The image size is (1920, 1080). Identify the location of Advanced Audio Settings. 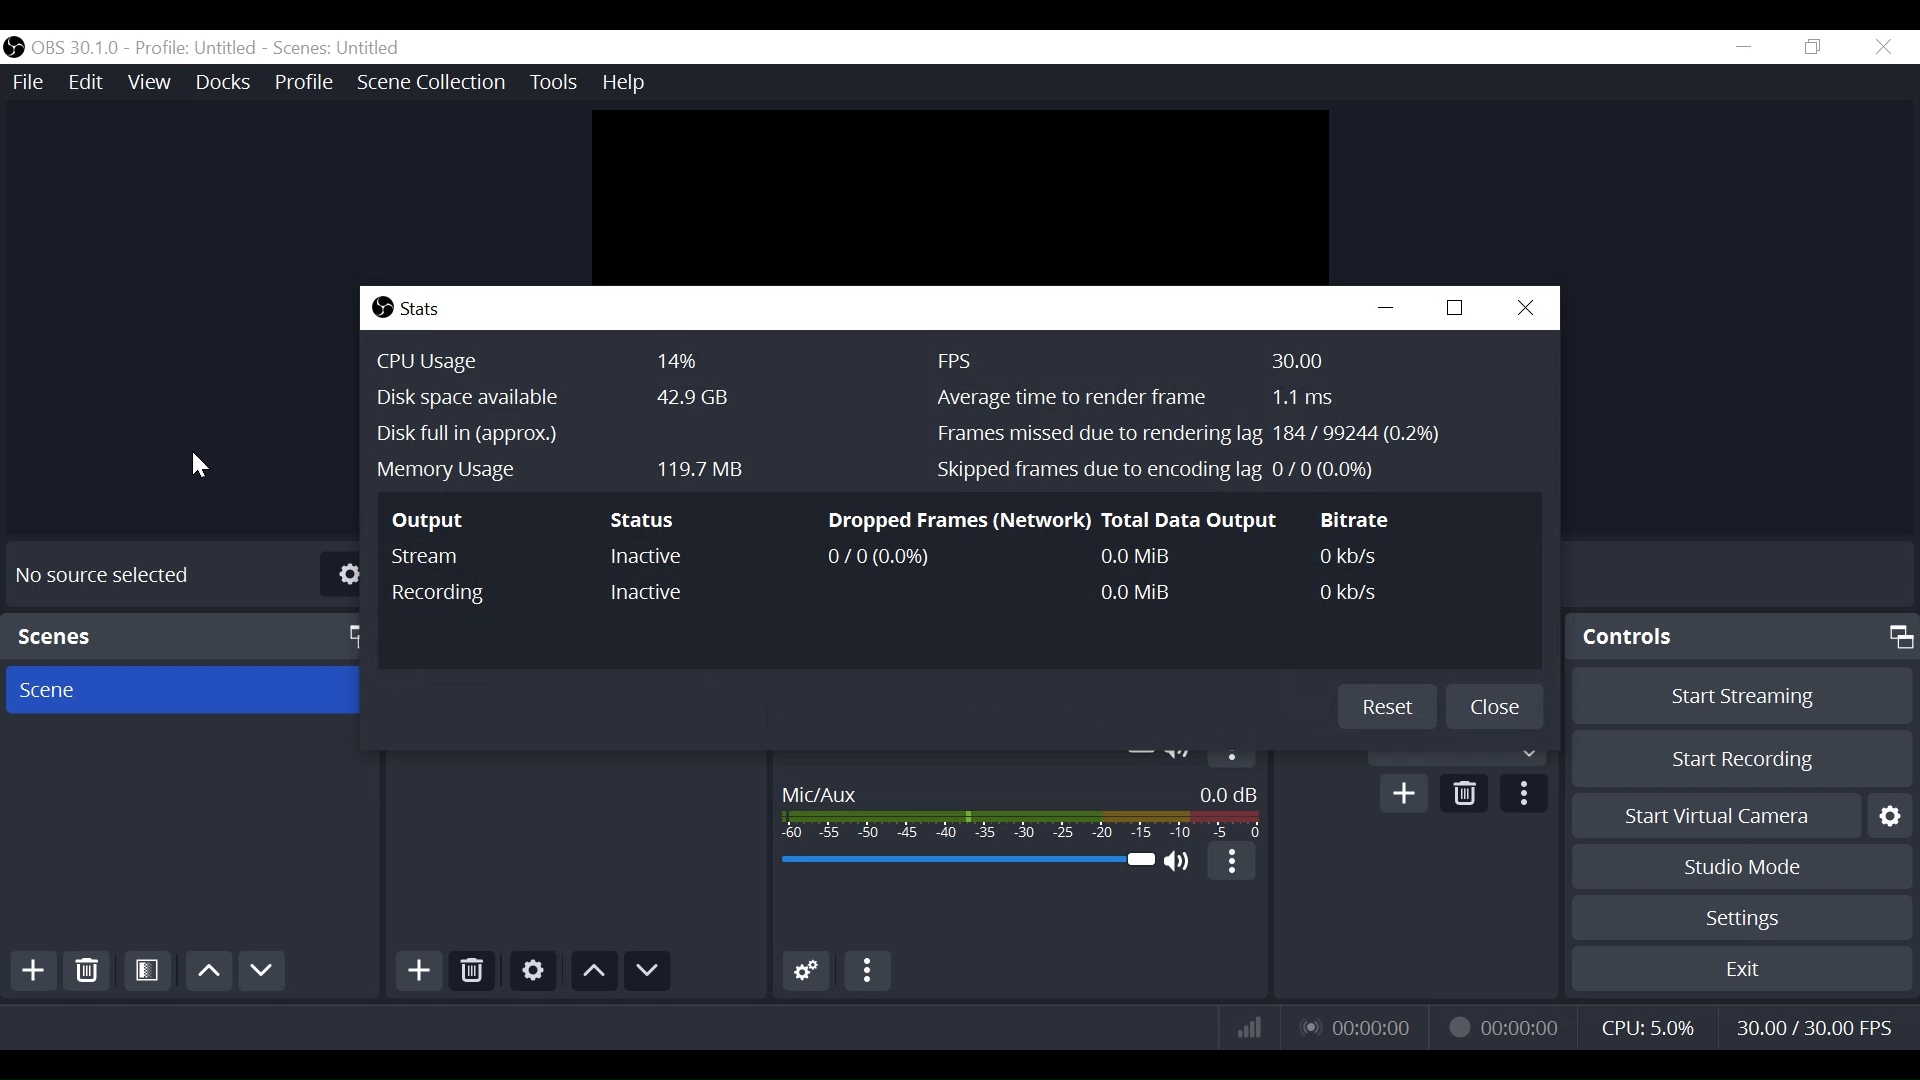
(806, 971).